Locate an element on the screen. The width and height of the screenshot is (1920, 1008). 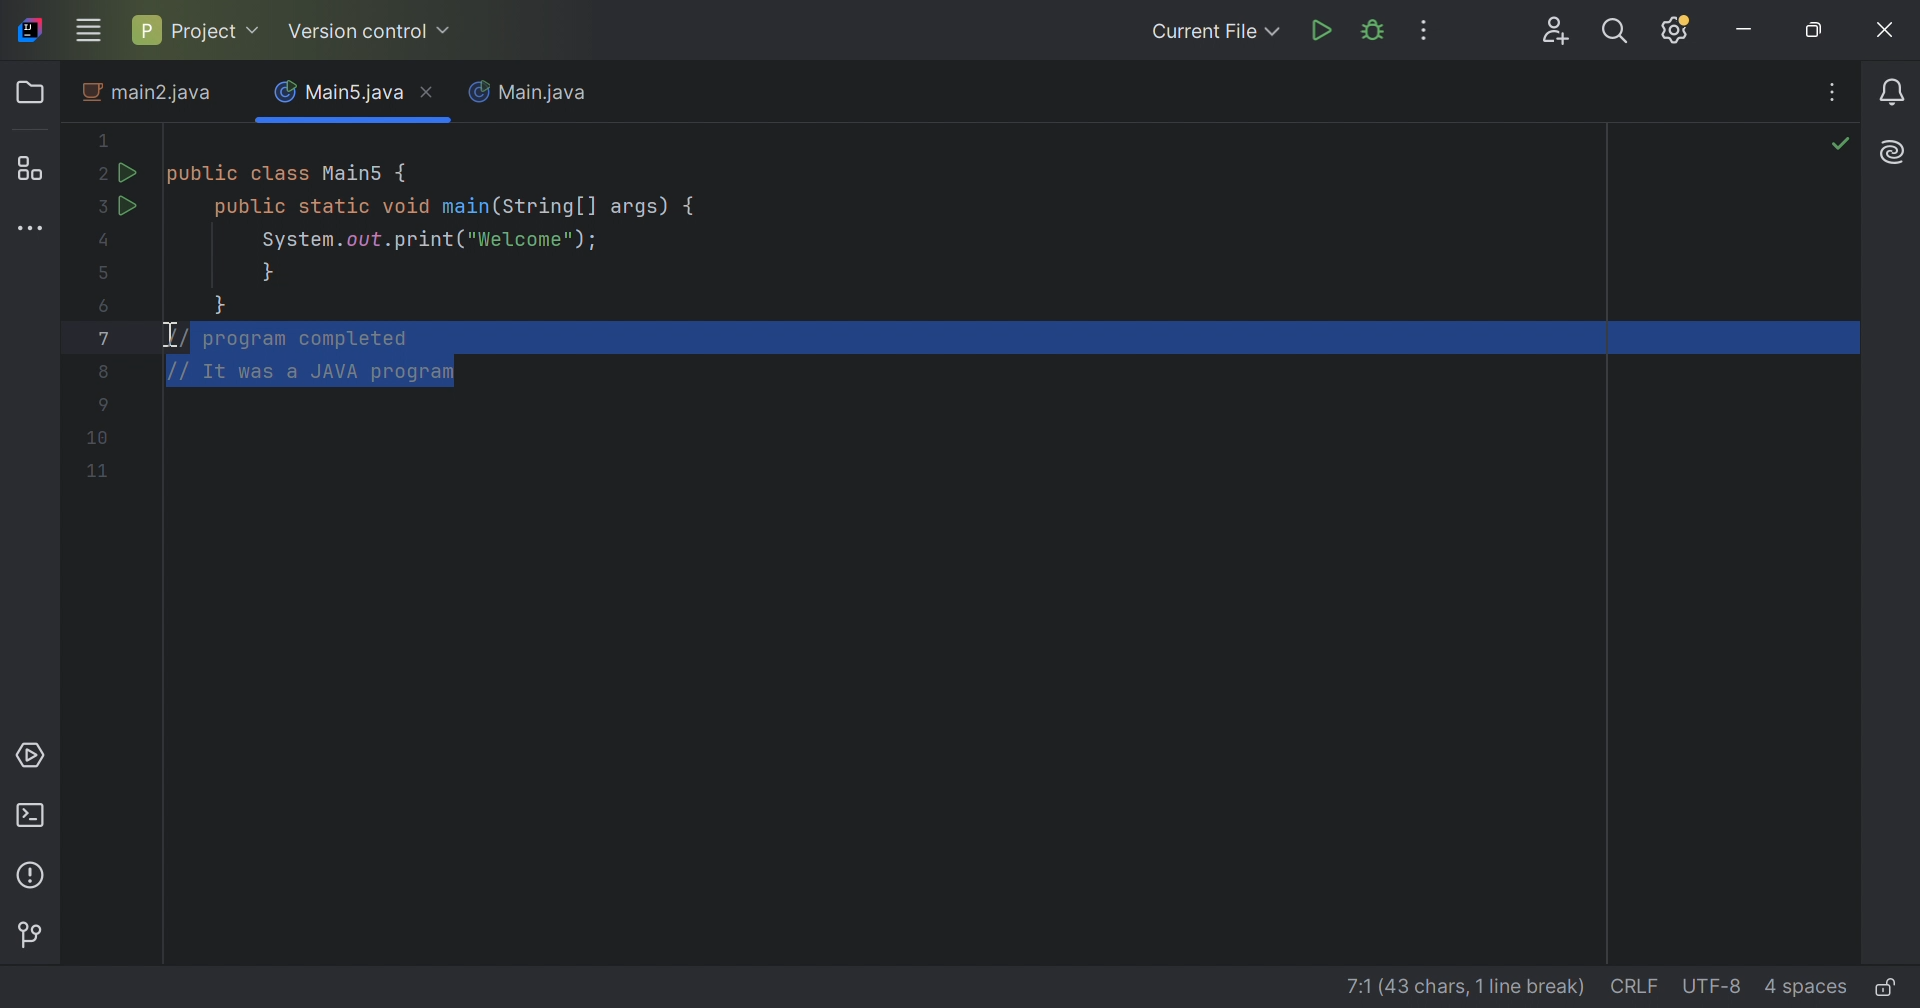
Main5.java is located at coordinates (339, 89).